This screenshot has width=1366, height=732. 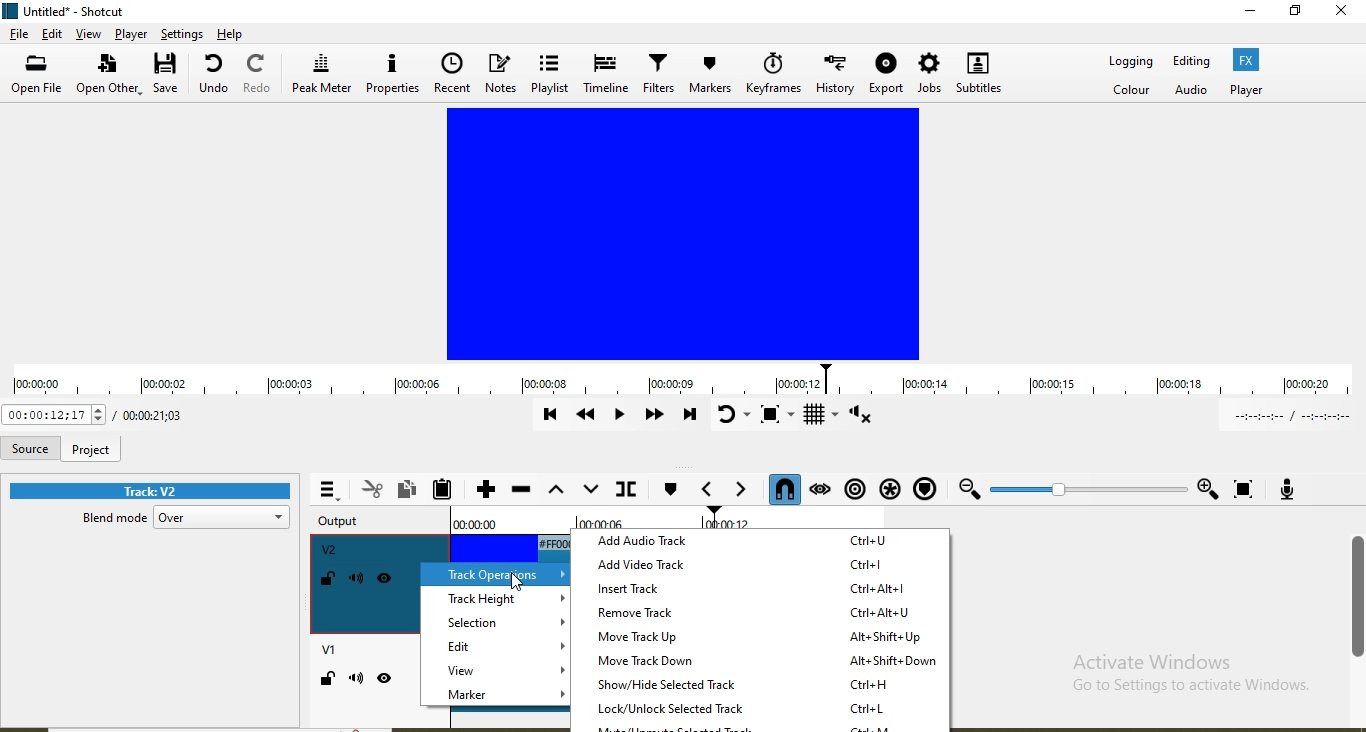 What do you see at coordinates (153, 414) in the screenshot?
I see `Total duration` at bounding box center [153, 414].